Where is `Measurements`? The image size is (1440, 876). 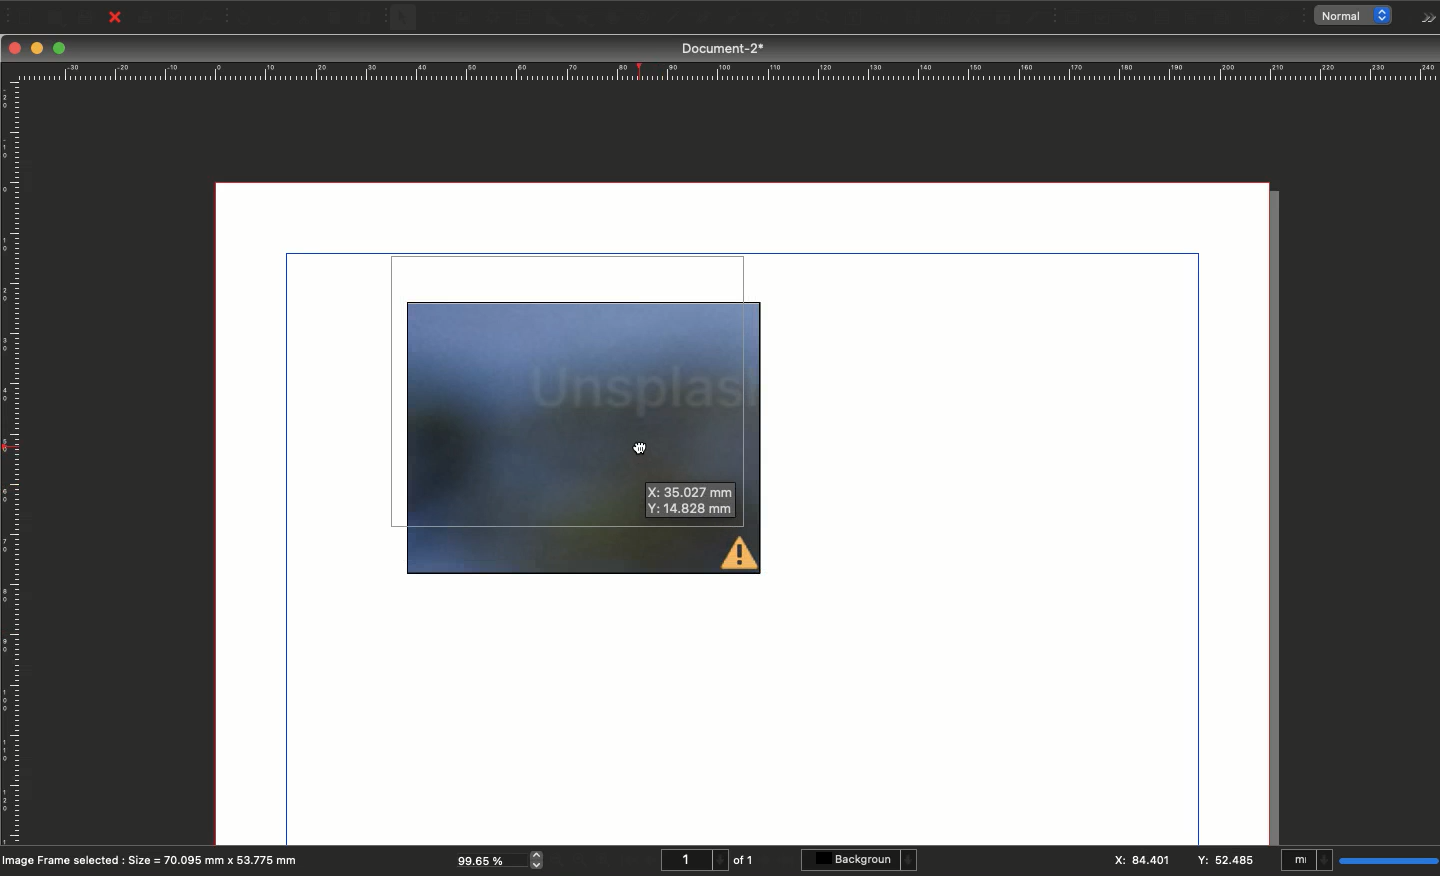 Measurements is located at coordinates (968, 18).